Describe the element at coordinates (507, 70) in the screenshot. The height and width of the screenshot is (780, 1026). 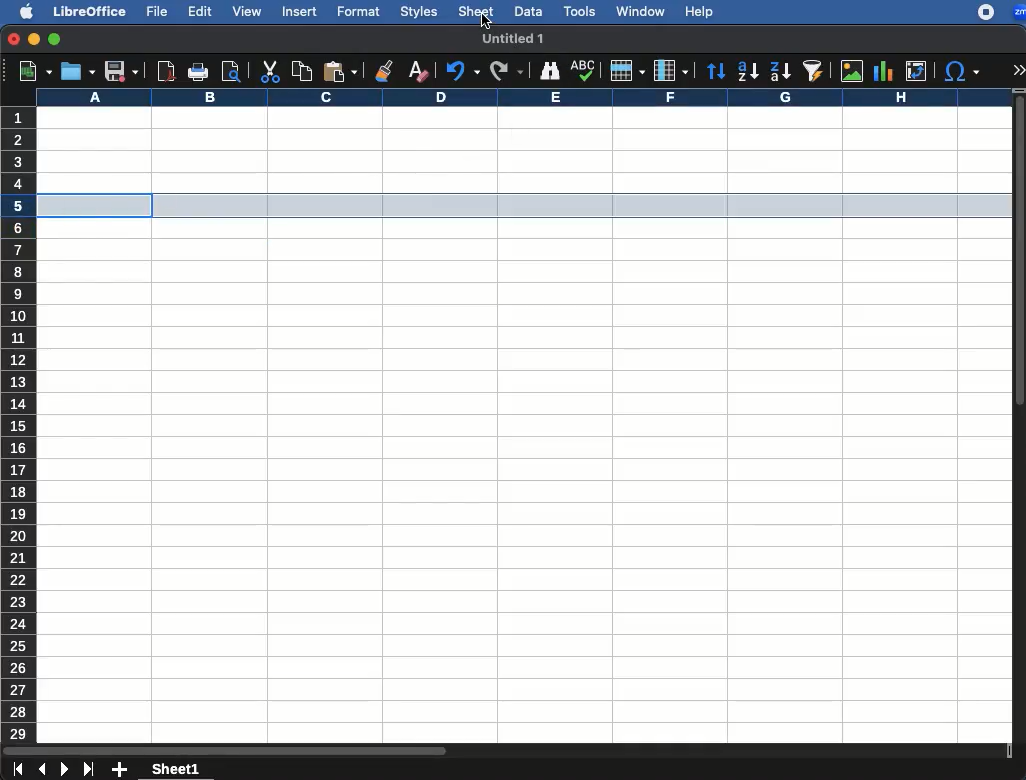
I see `redo` at that location.